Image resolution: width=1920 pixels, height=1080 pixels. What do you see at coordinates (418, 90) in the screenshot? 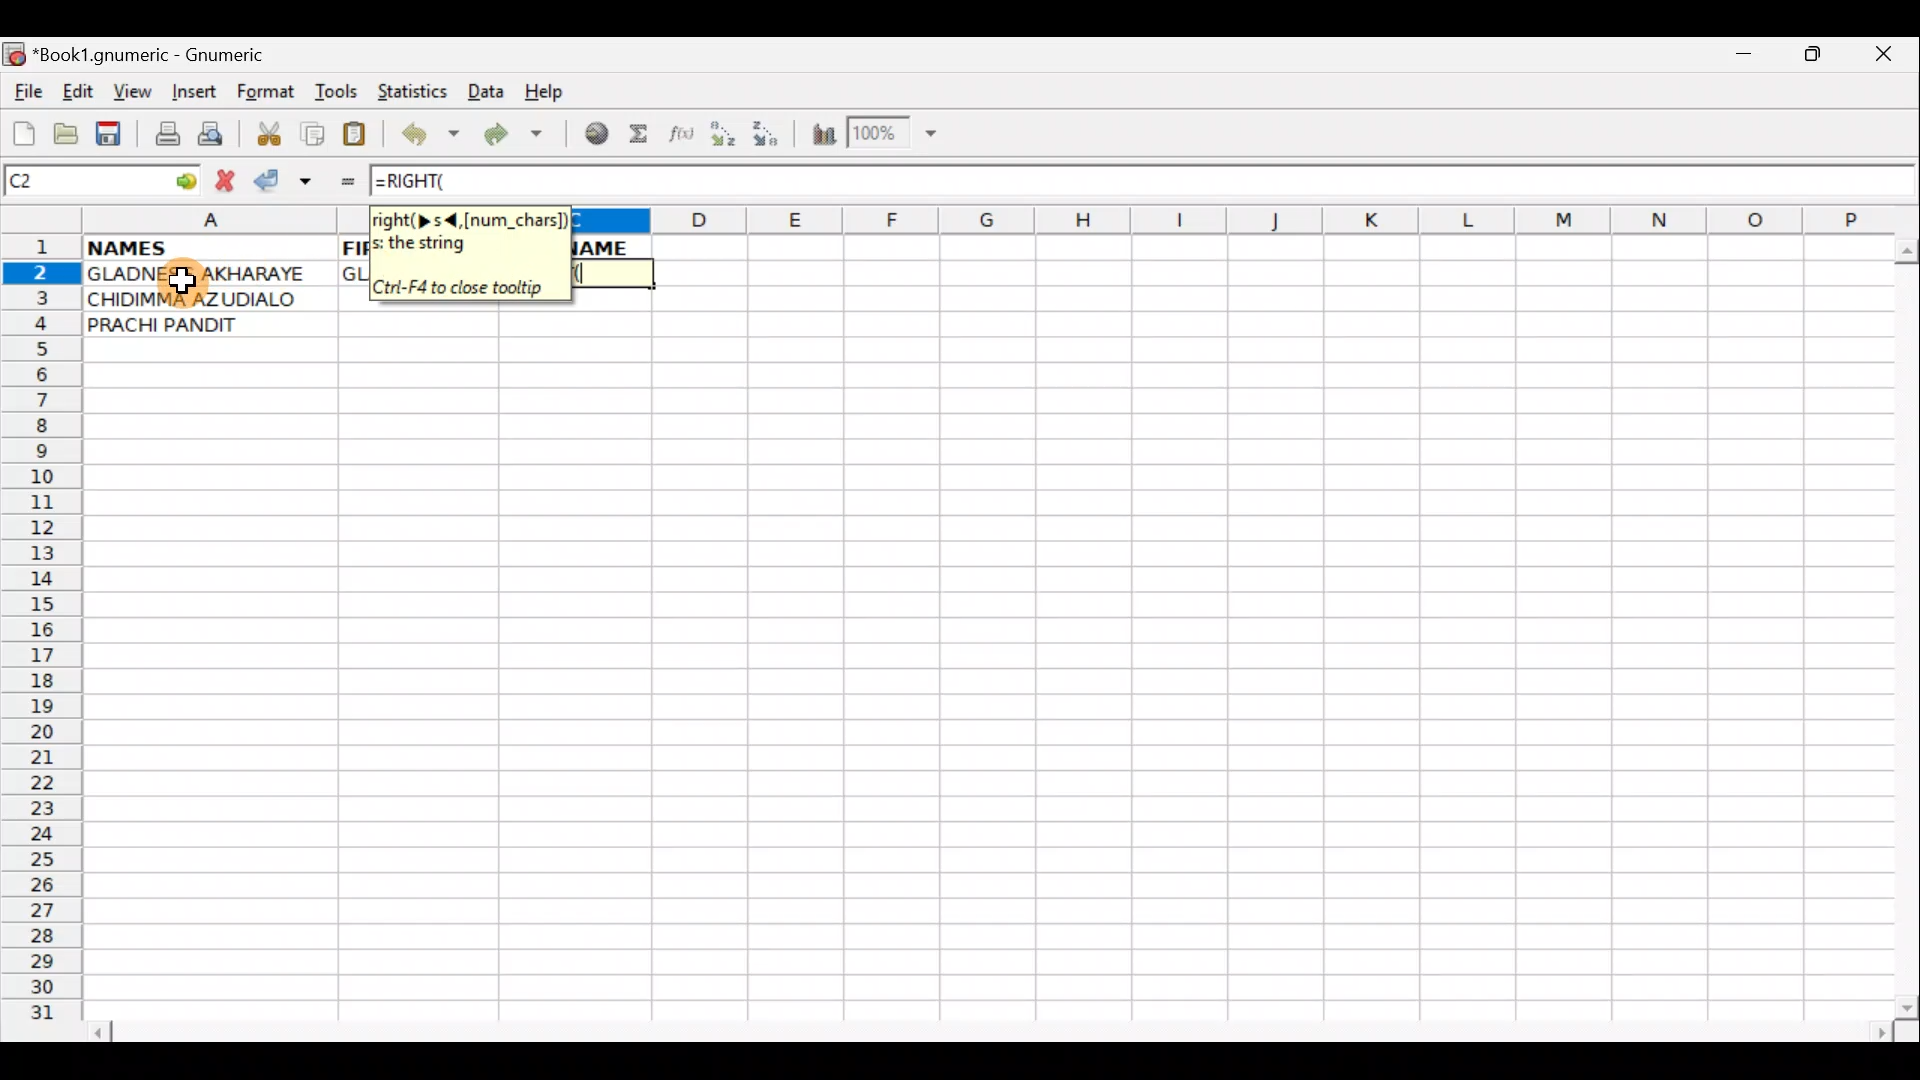
I see `Statistics` at bounding box center [418, 90].